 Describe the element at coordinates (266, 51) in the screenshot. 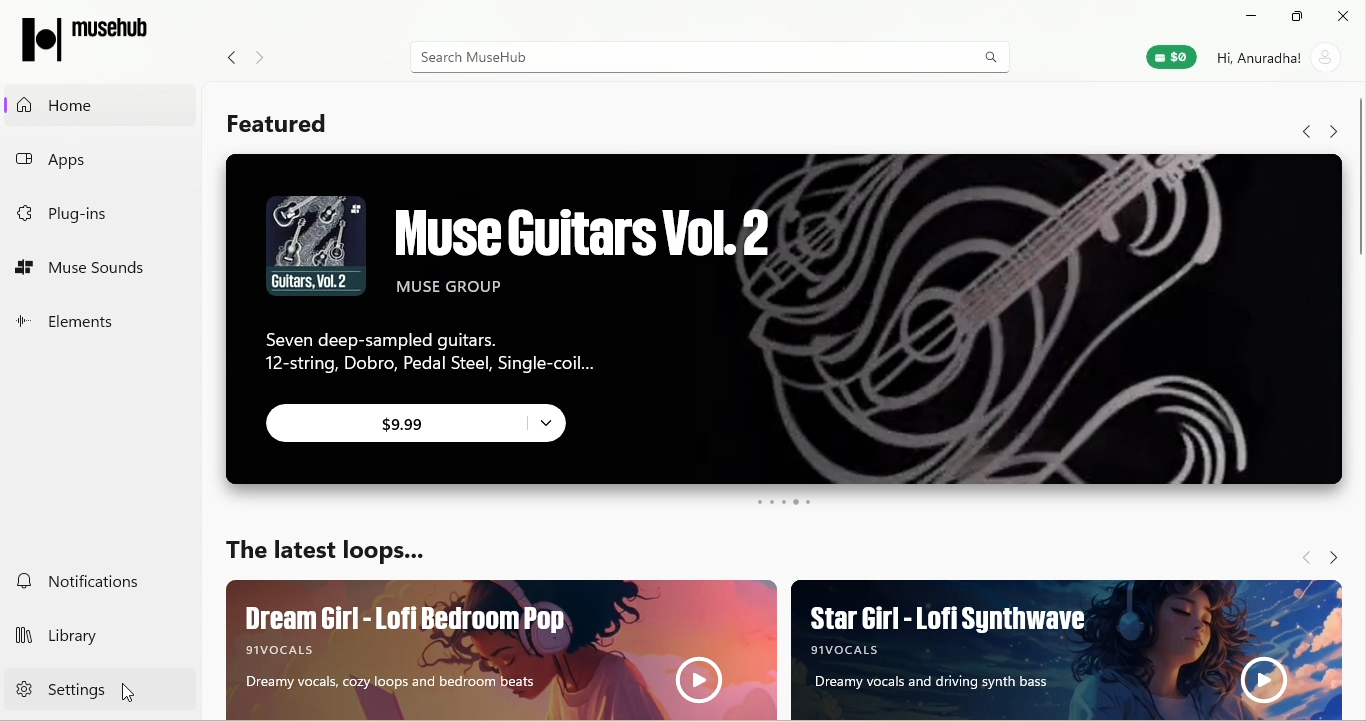

I see `navigate forward` at that location.